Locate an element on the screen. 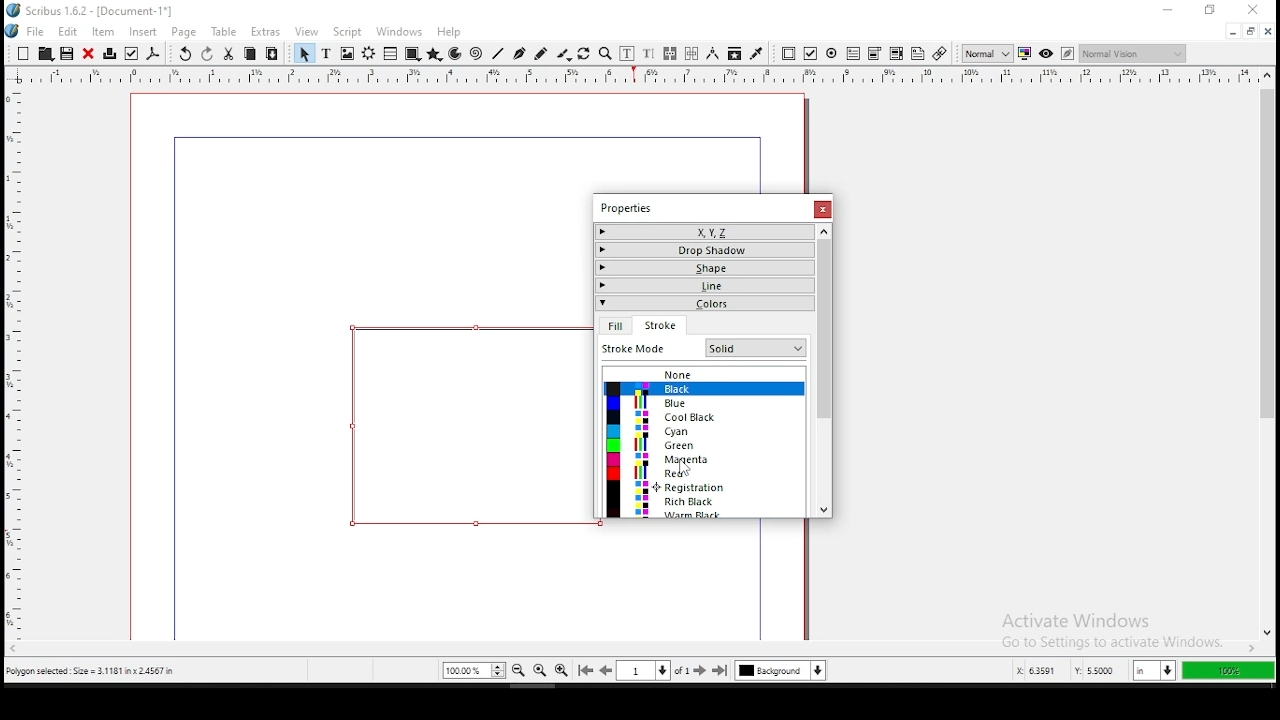 This screenshot has width=1280, height=720. horizontal ruler is located at coordinates (13, 354).